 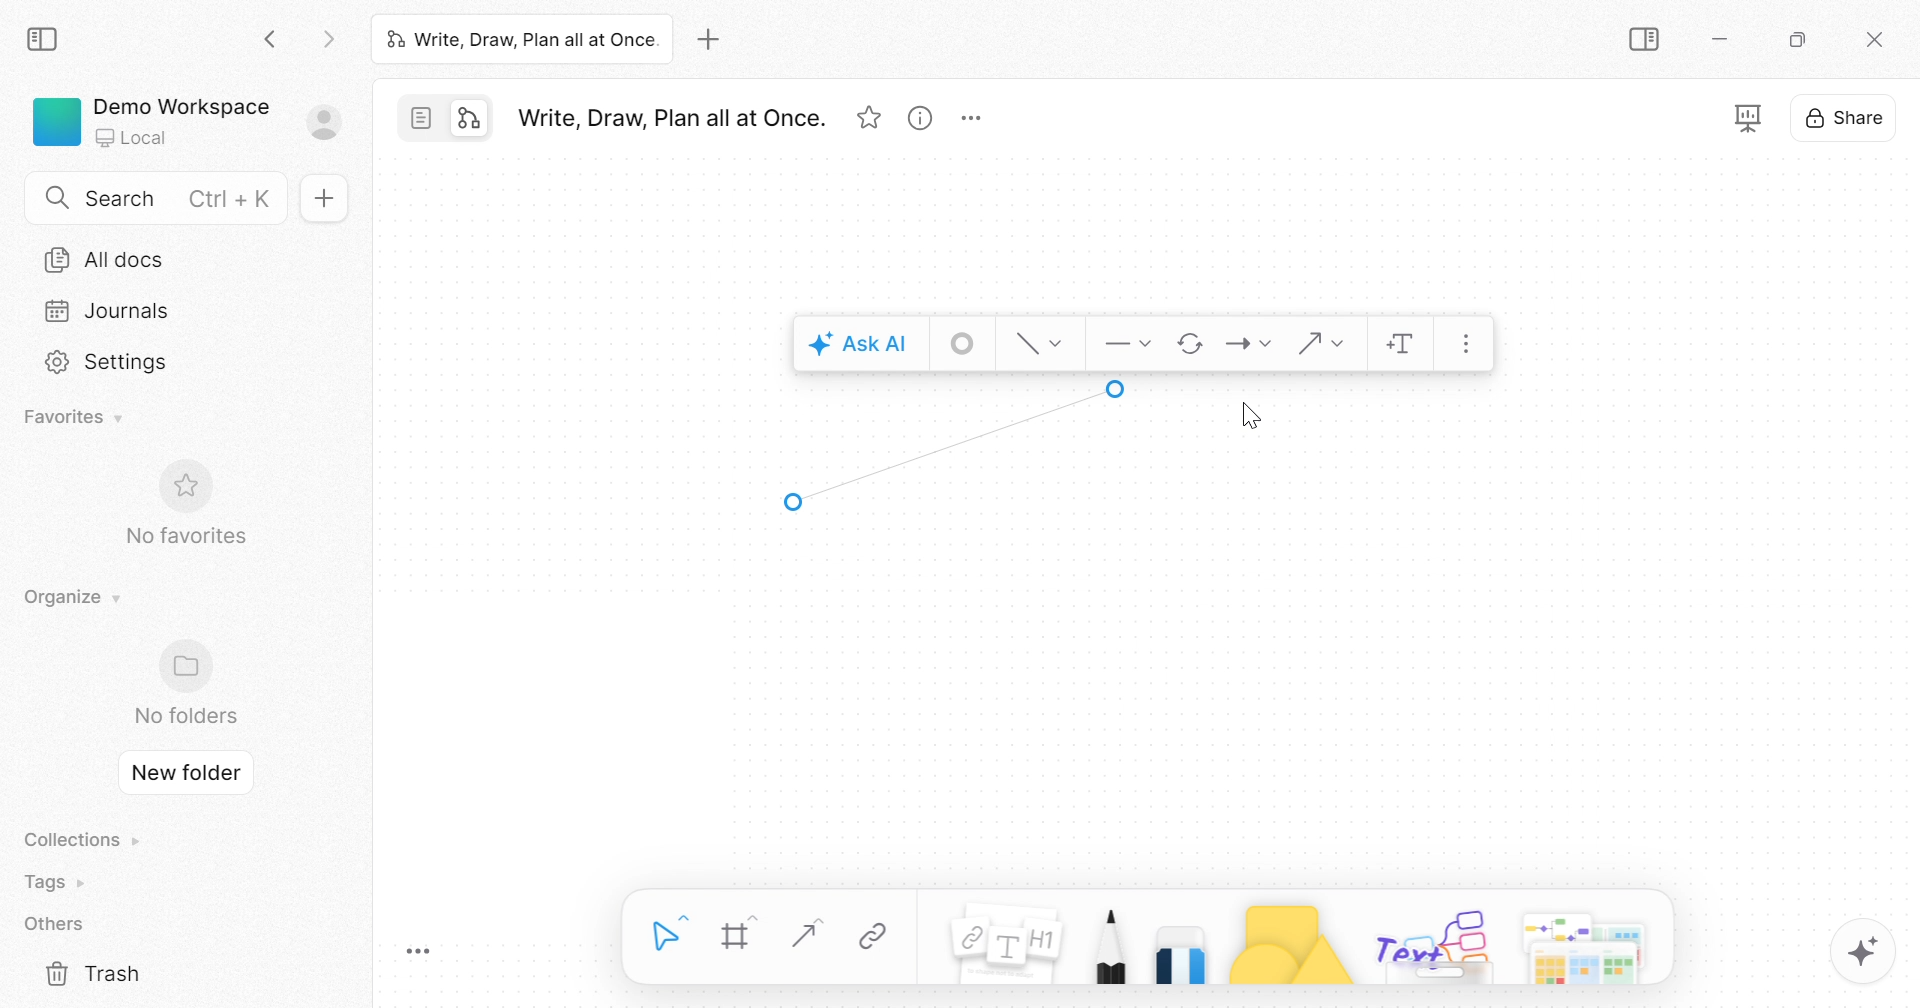 I want to click on No folders, so click(x=185, y=715).